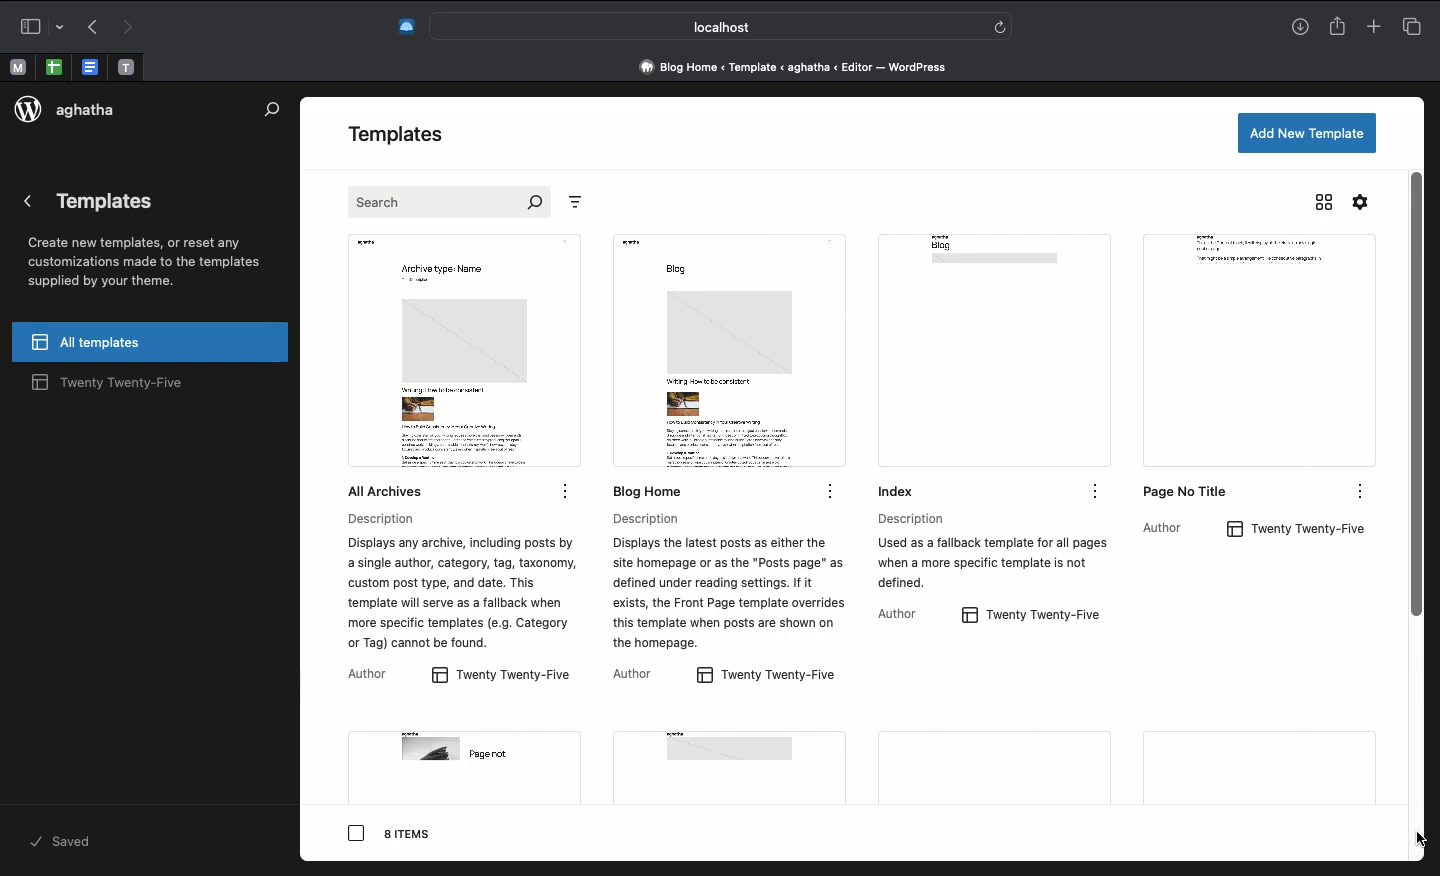  I want to click on Tabs, so click(1411, 26).